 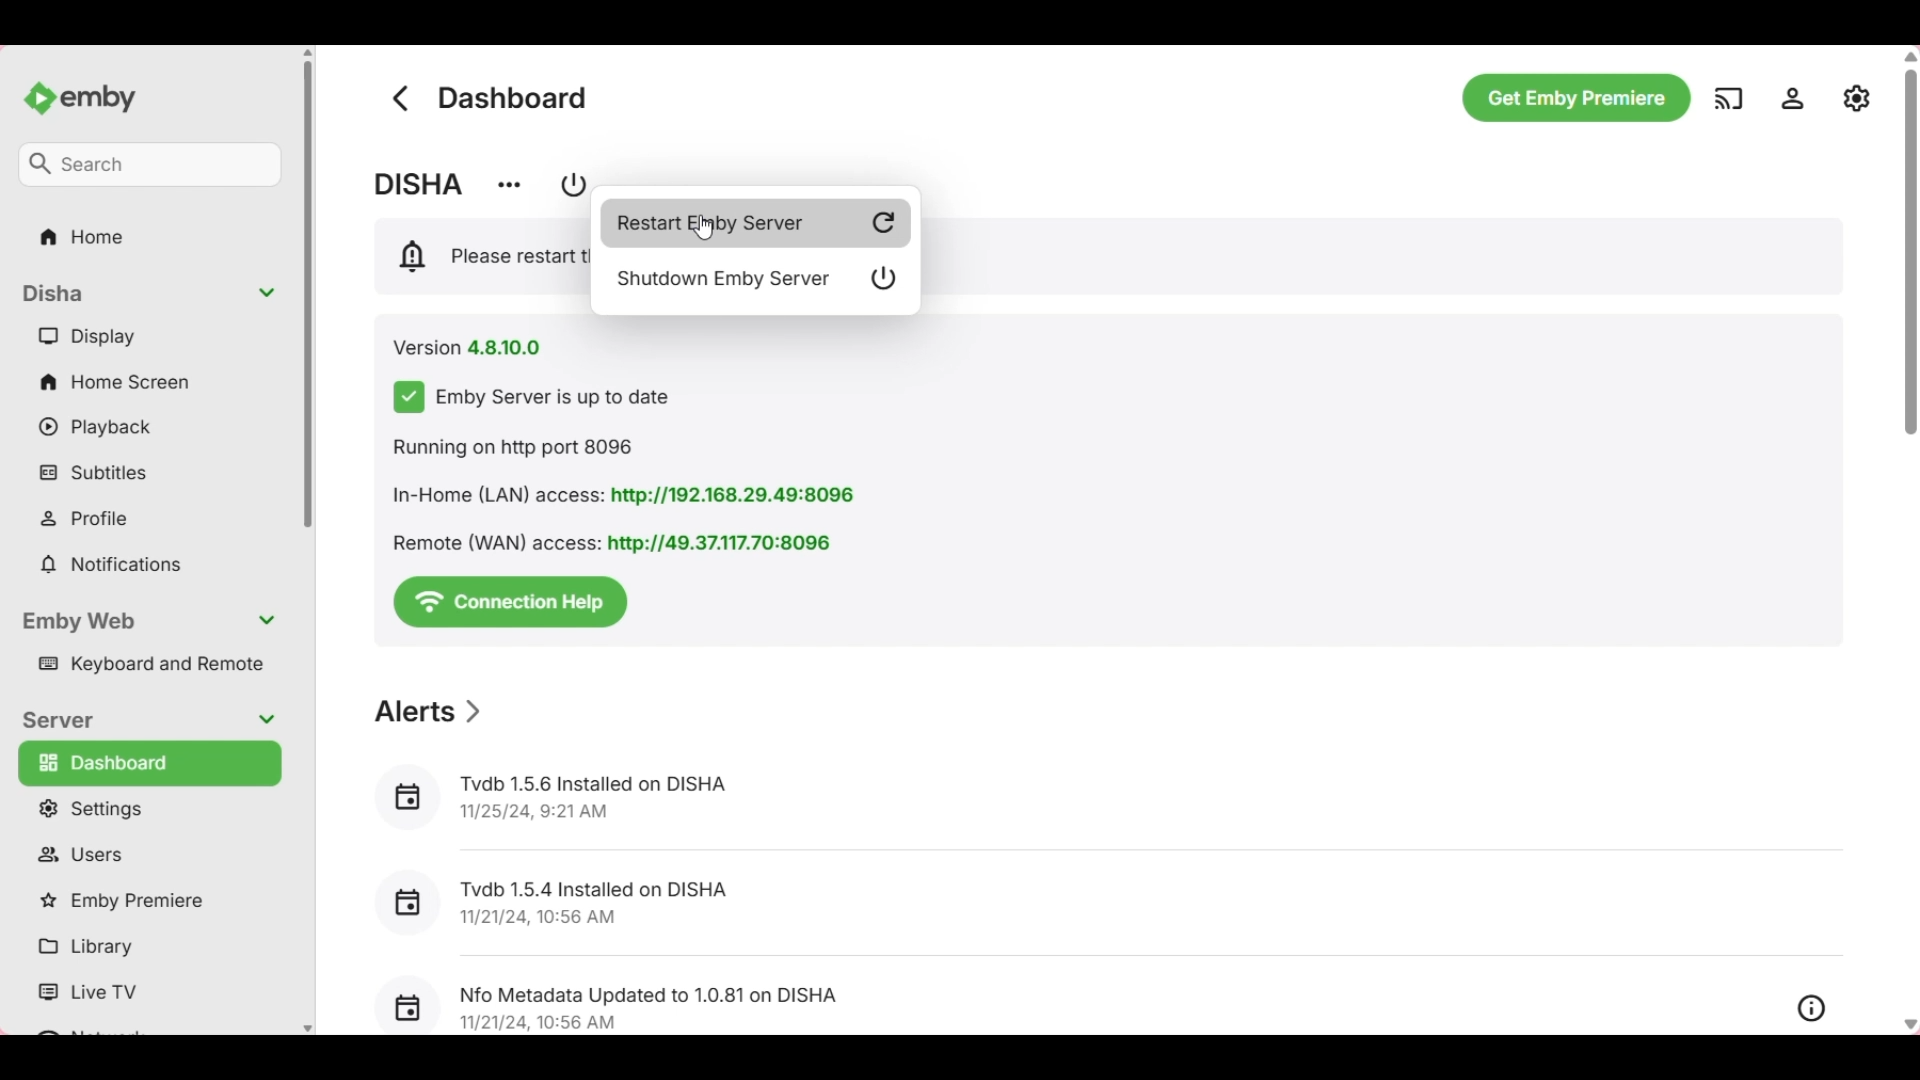 What do you see at coordinates (703, 228) in the screenshot?
I see `Cursor` at bounding box center [703, 228].